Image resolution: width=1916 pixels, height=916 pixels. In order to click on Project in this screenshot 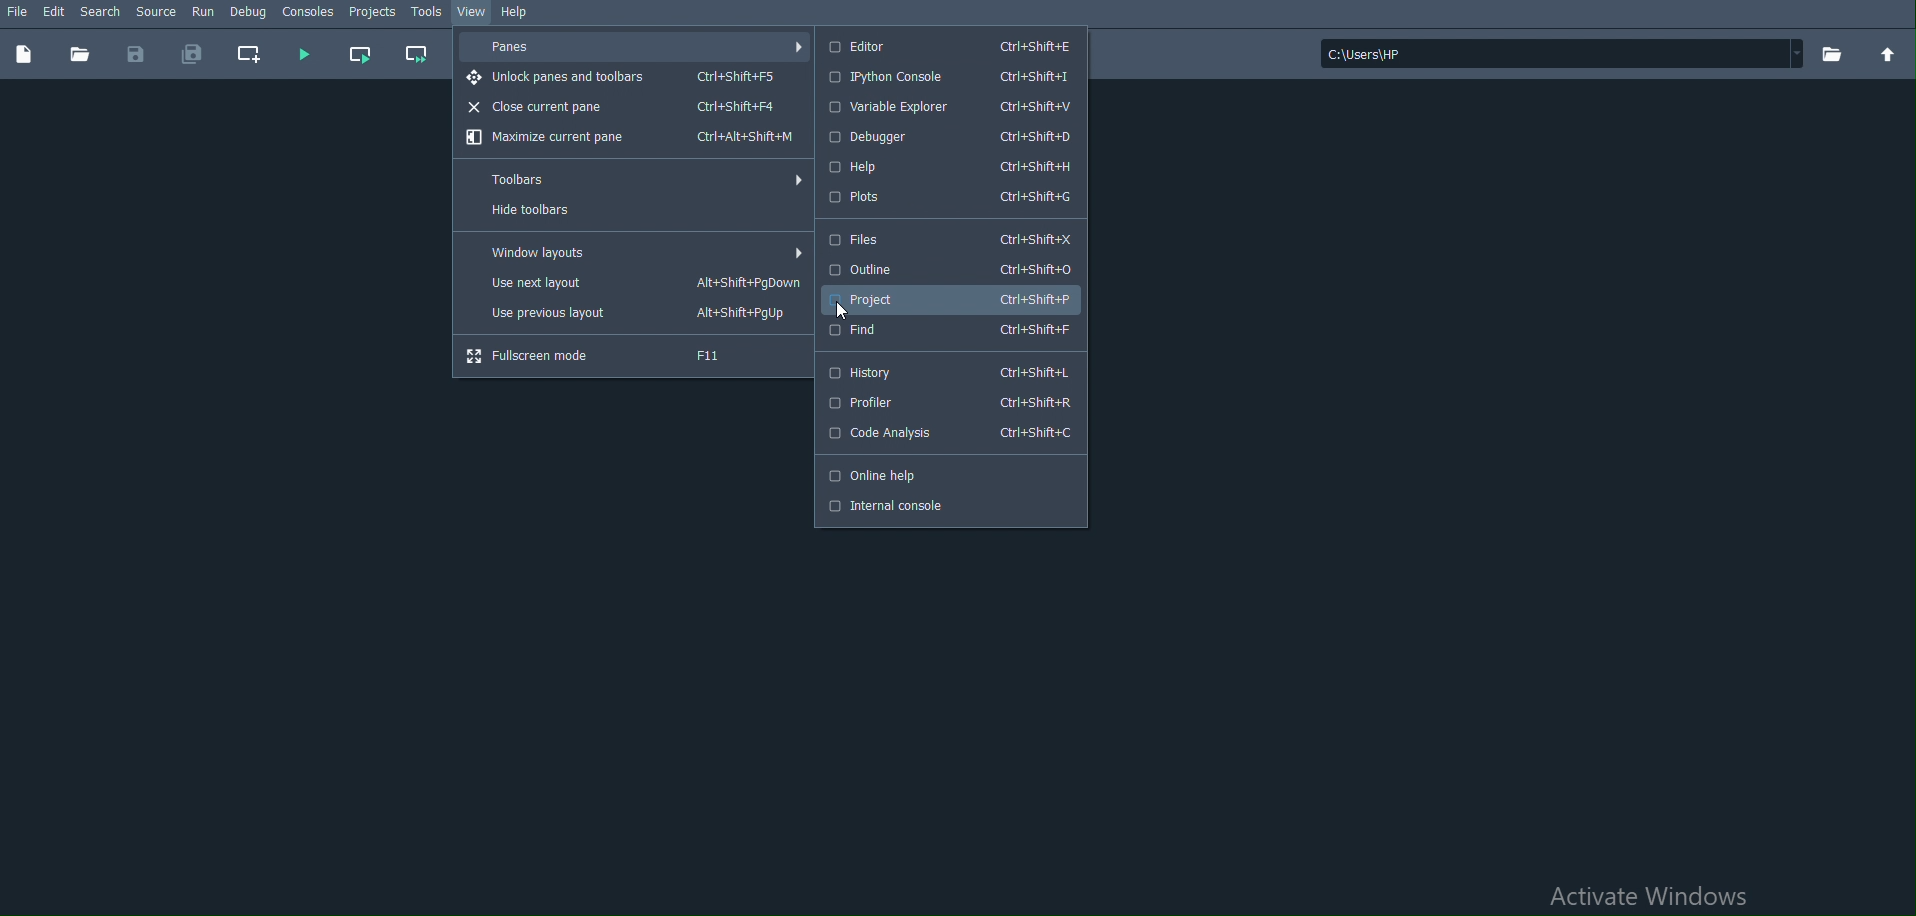, I will do `click(948, 299)`.